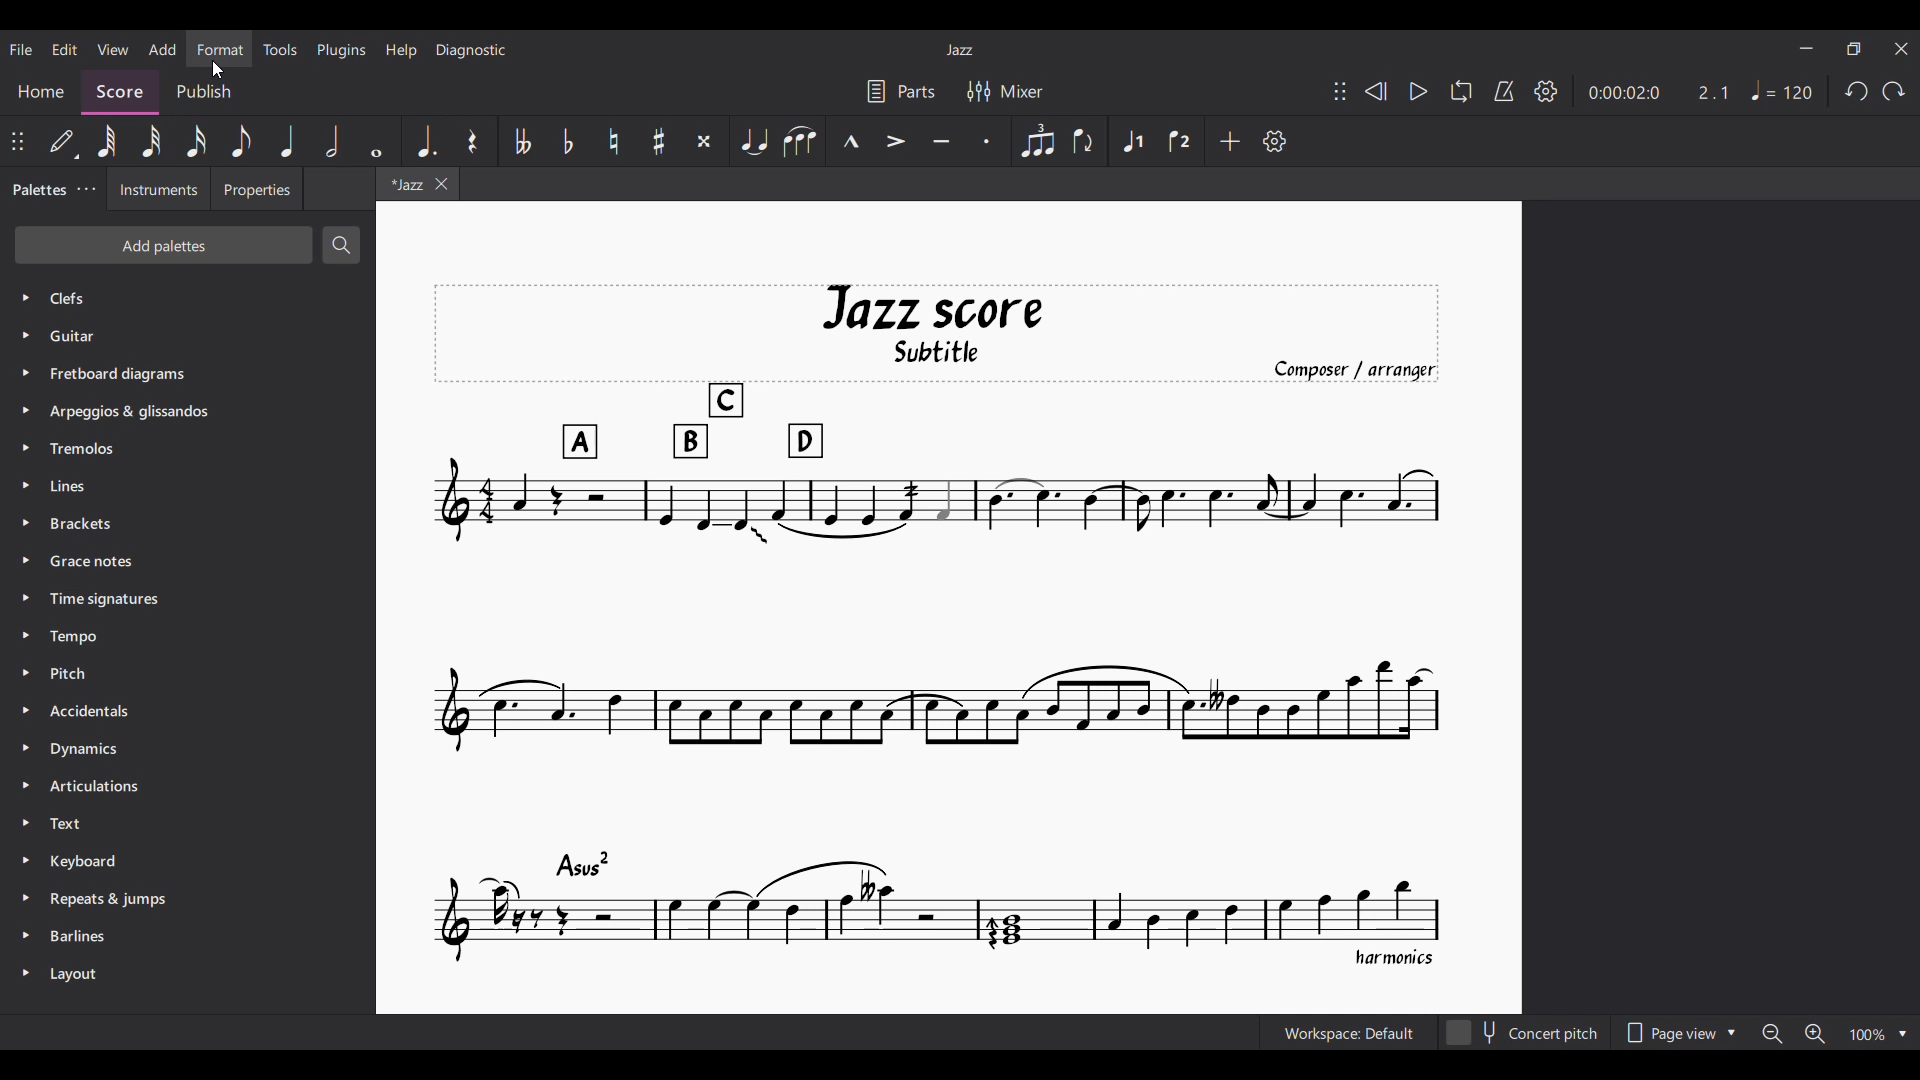 The image size is (1920, 1080). Describe the element at coordinates (197, 140) in the screenshot. I see `16th note` at that location.